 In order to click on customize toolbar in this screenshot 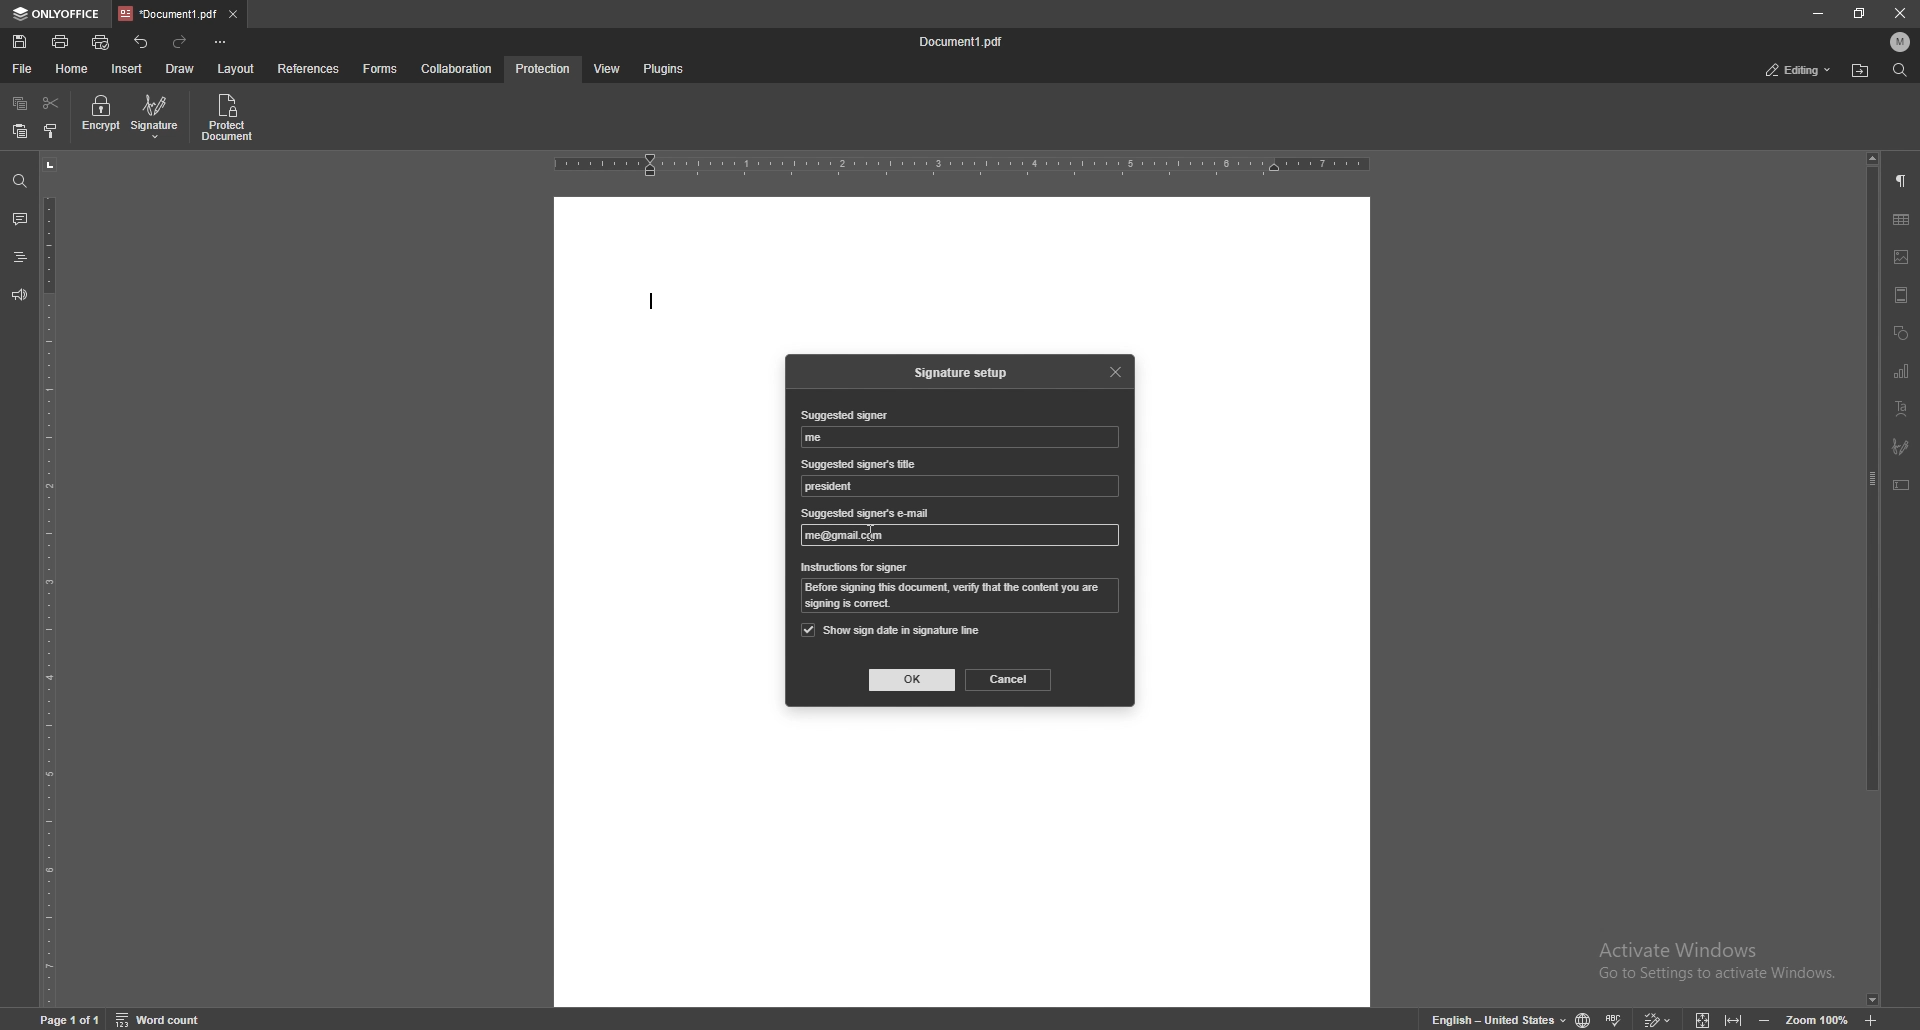, I will do `click(220, 41)`.